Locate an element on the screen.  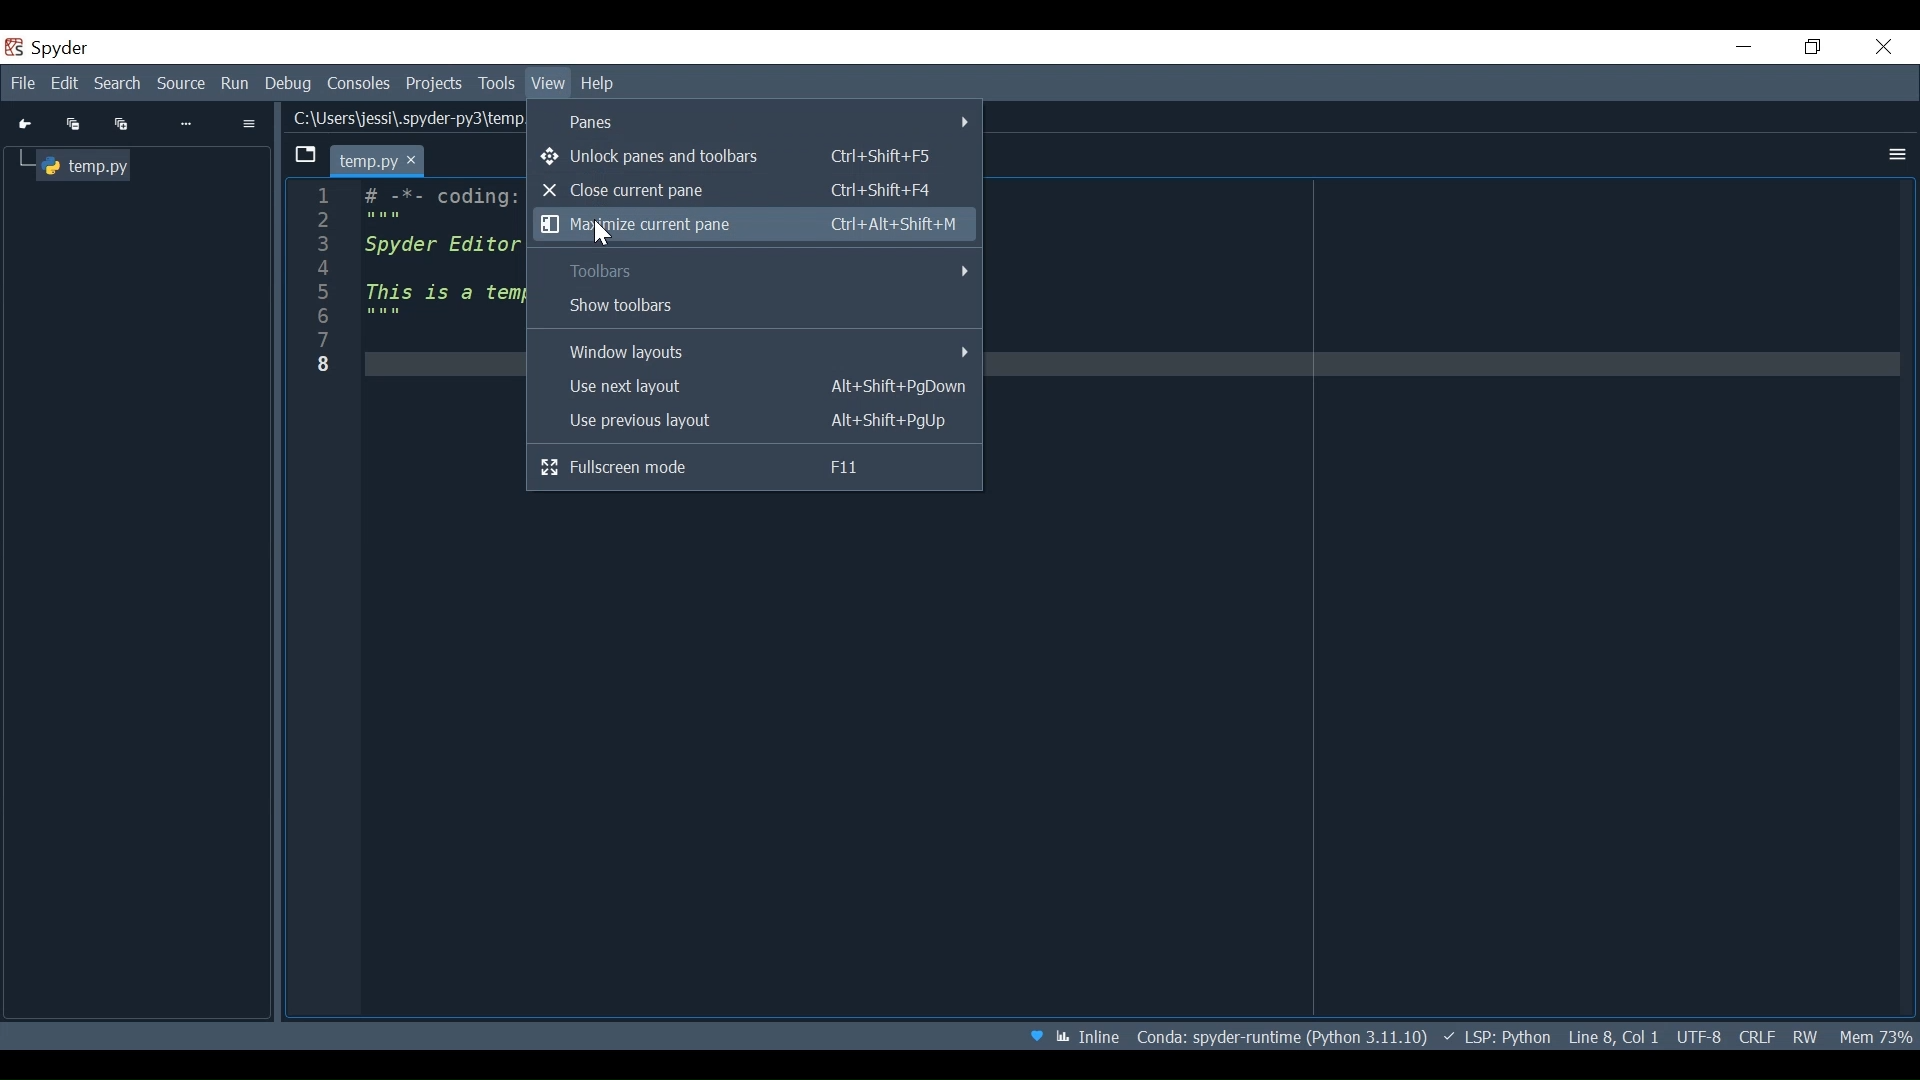
File is located at coordinates (21, 83).